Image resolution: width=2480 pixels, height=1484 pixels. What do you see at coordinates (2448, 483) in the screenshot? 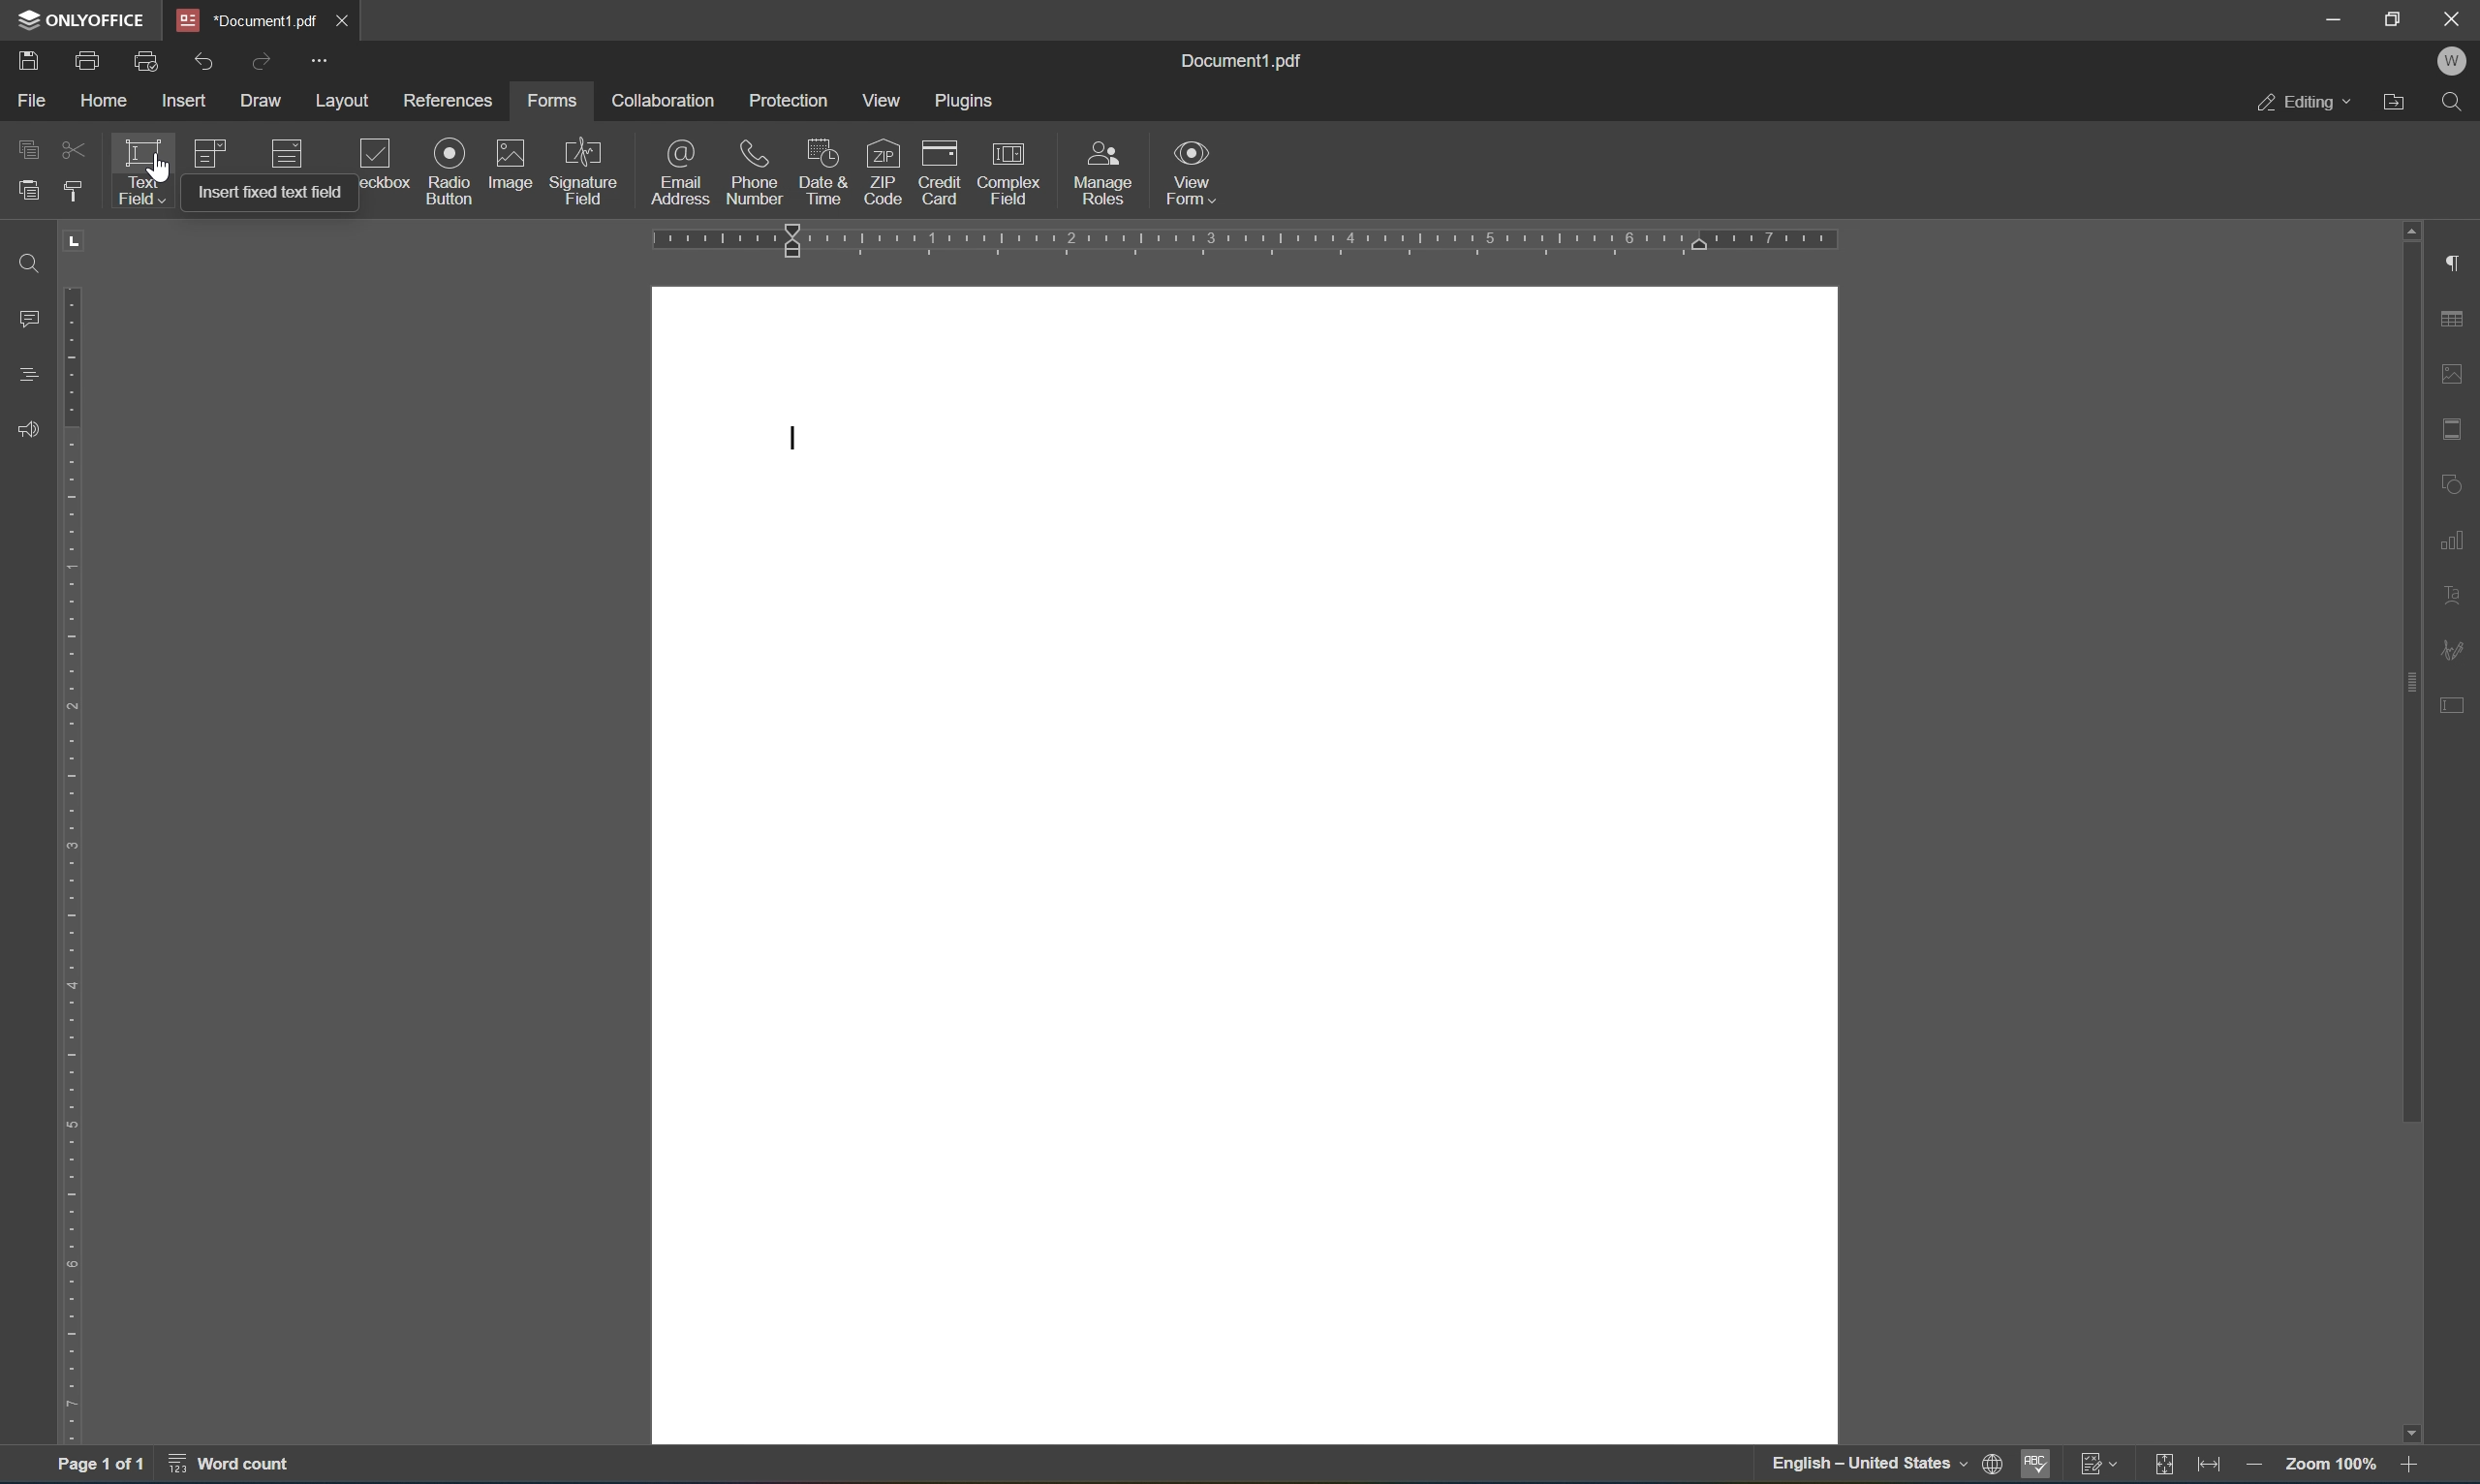
I see `shape settings` at bounding box center [2448, 483].